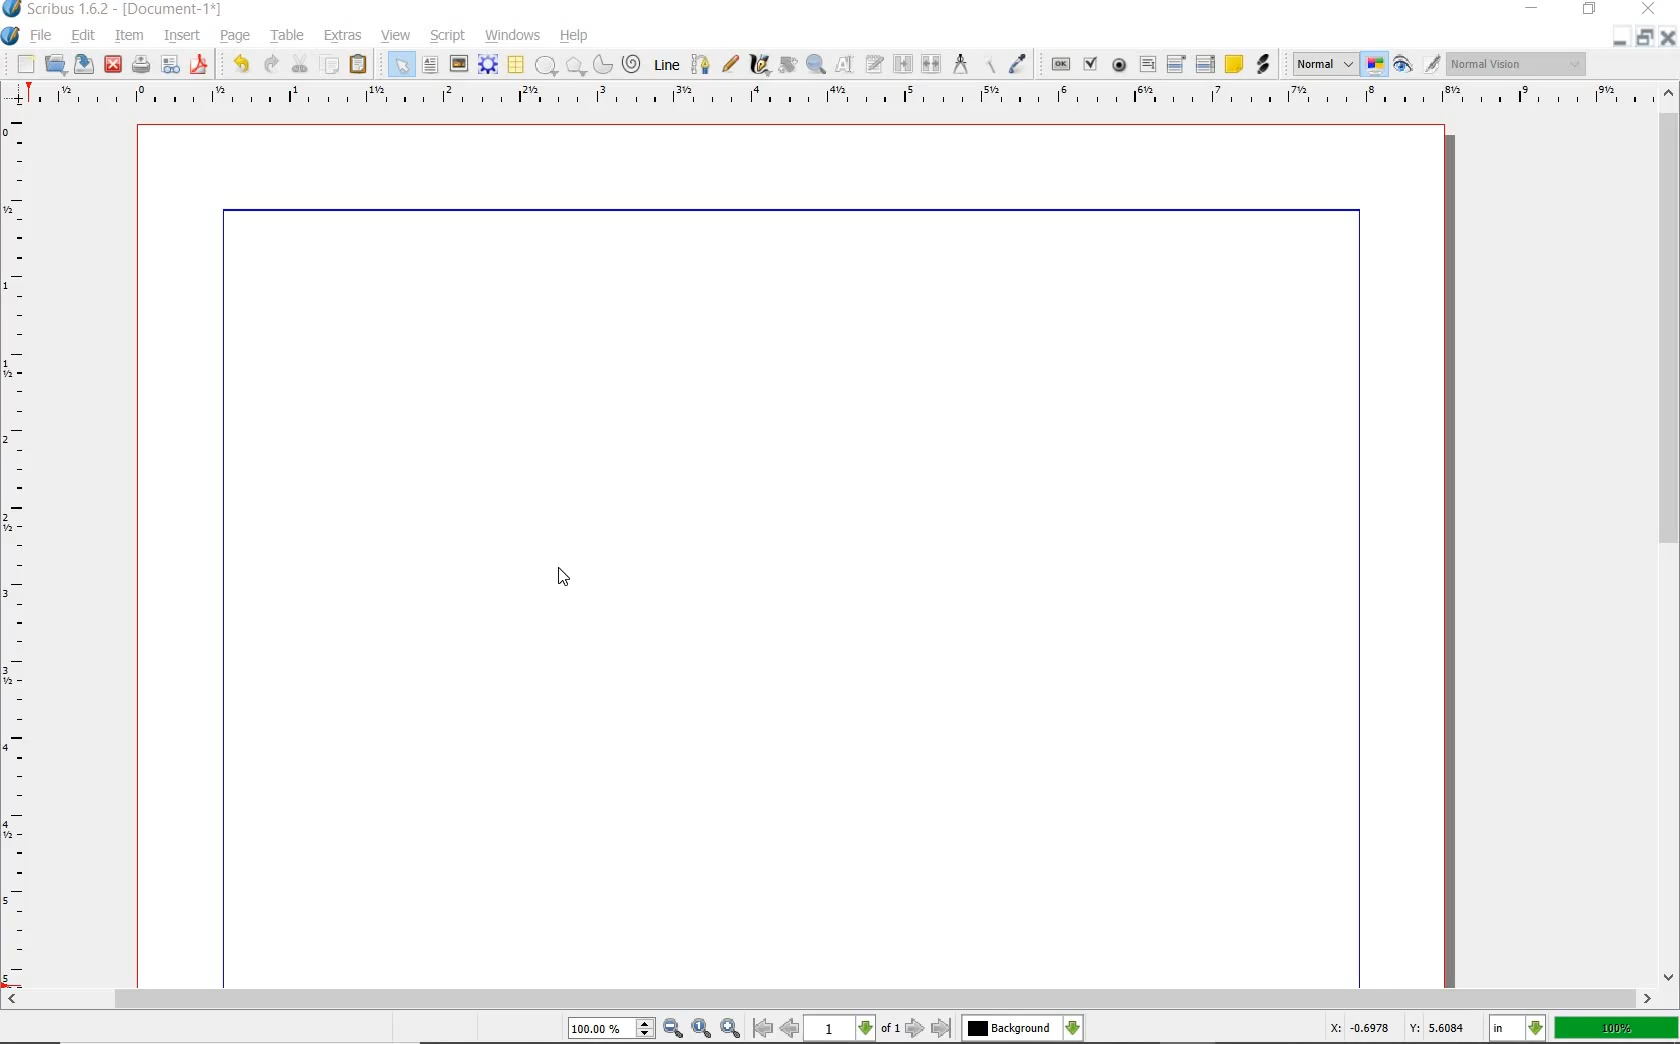 The image size is (1680, 1044). What do you see at coordinates (828, 999) in the screenshot?
I see `SCROLLBAR` at bounding box center [828, 999].